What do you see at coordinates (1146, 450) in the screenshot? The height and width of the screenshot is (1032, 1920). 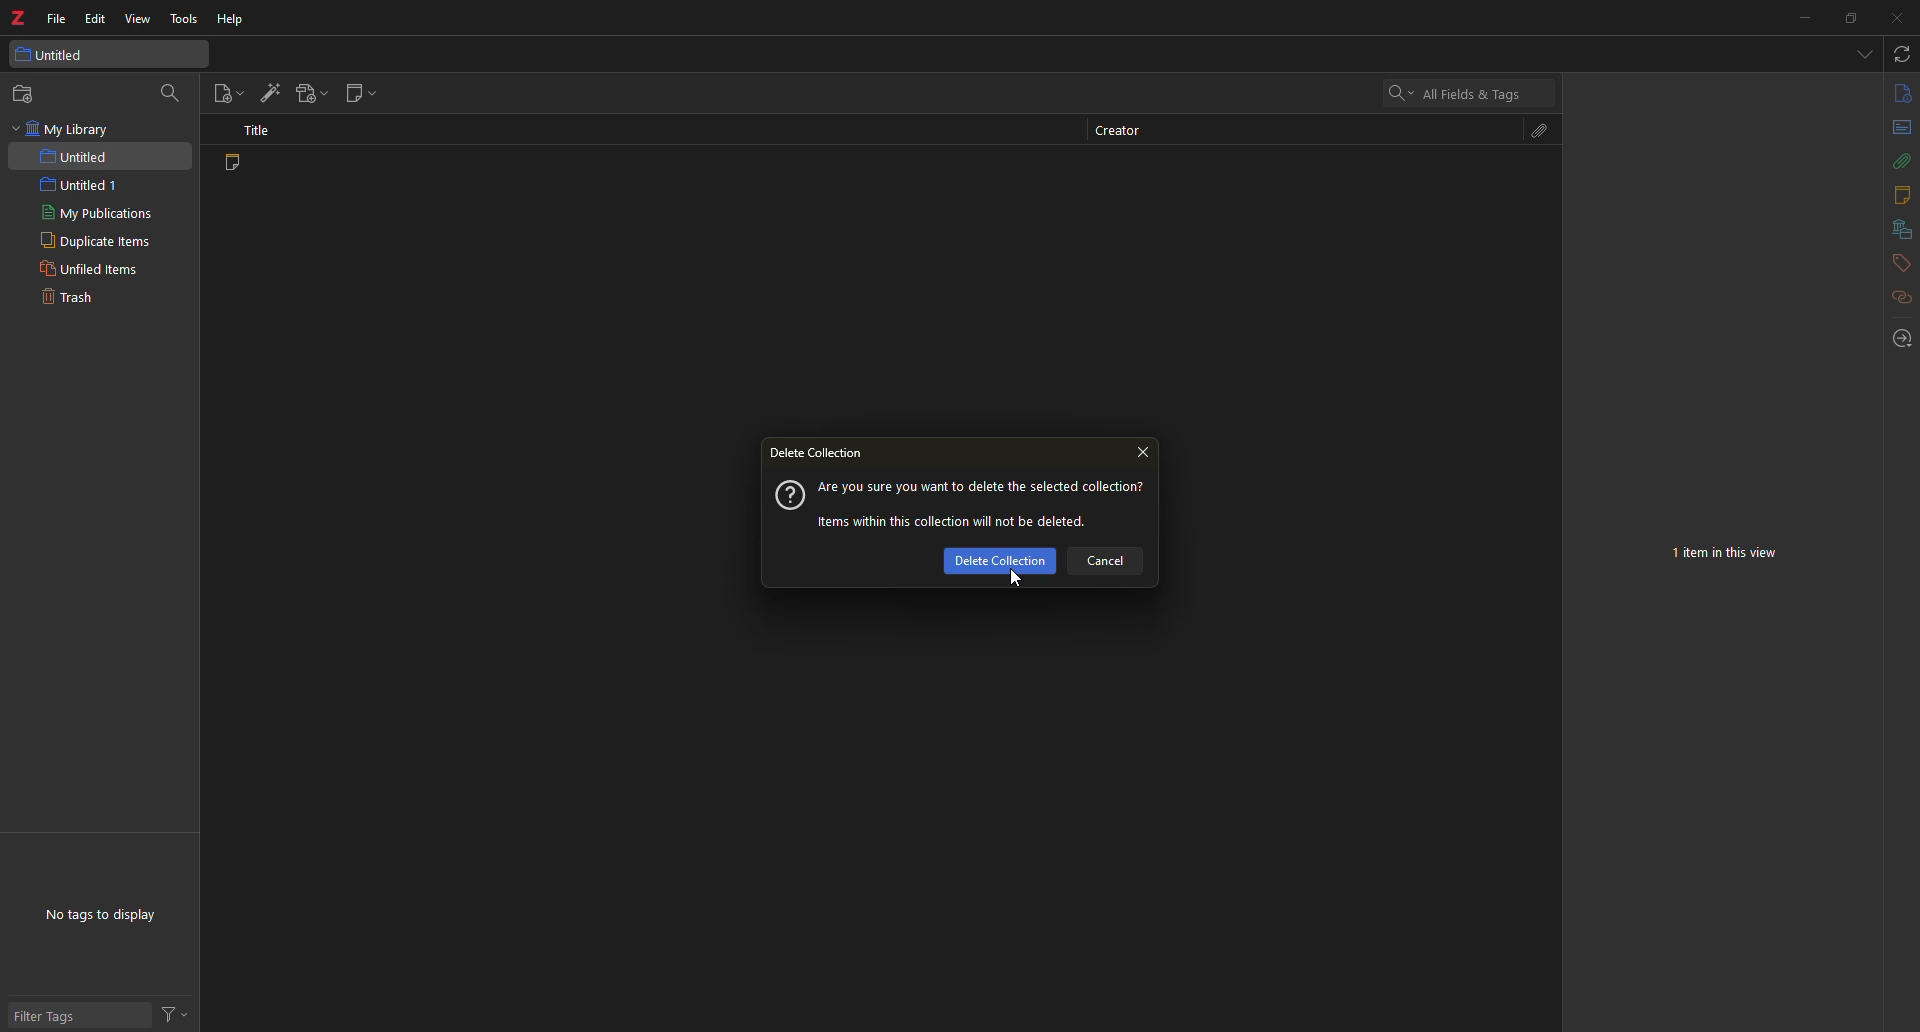 I see `close` at bounding box center [1146, 450].